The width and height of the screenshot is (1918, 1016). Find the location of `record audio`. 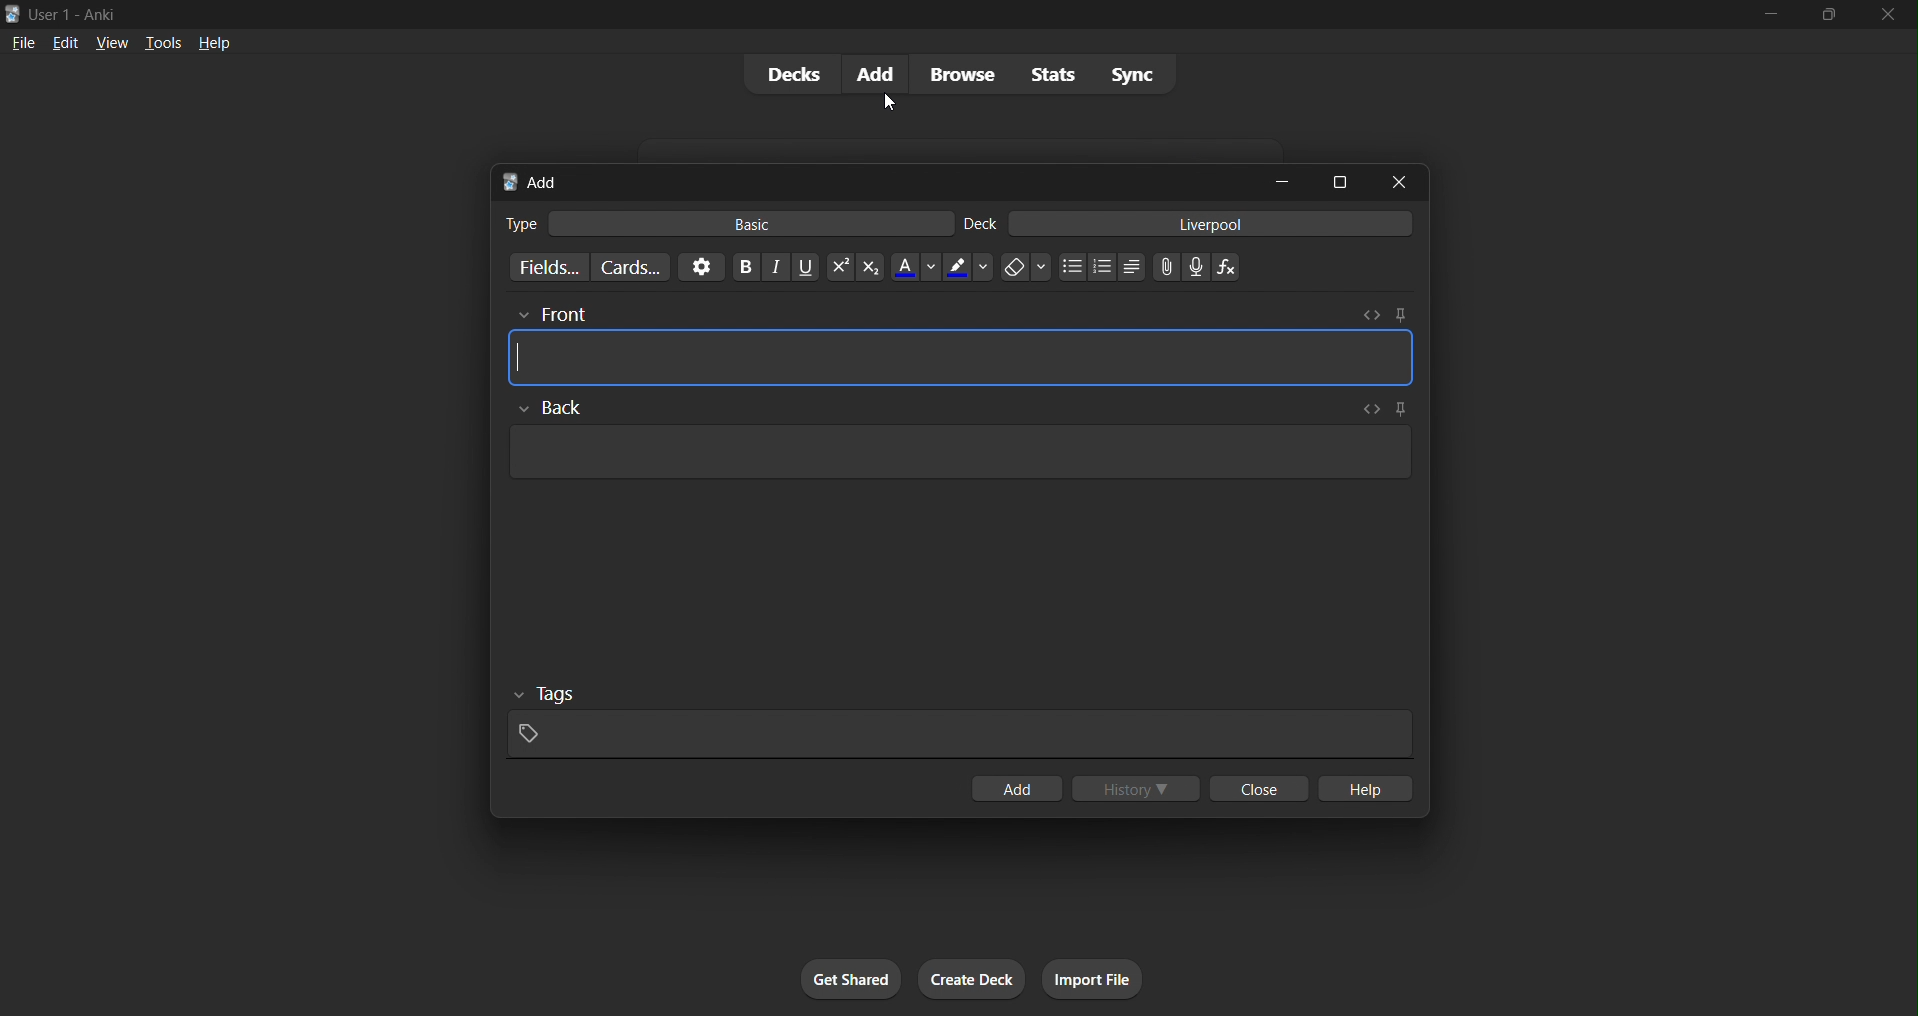

record audio is located at coordinates (1197, 266).